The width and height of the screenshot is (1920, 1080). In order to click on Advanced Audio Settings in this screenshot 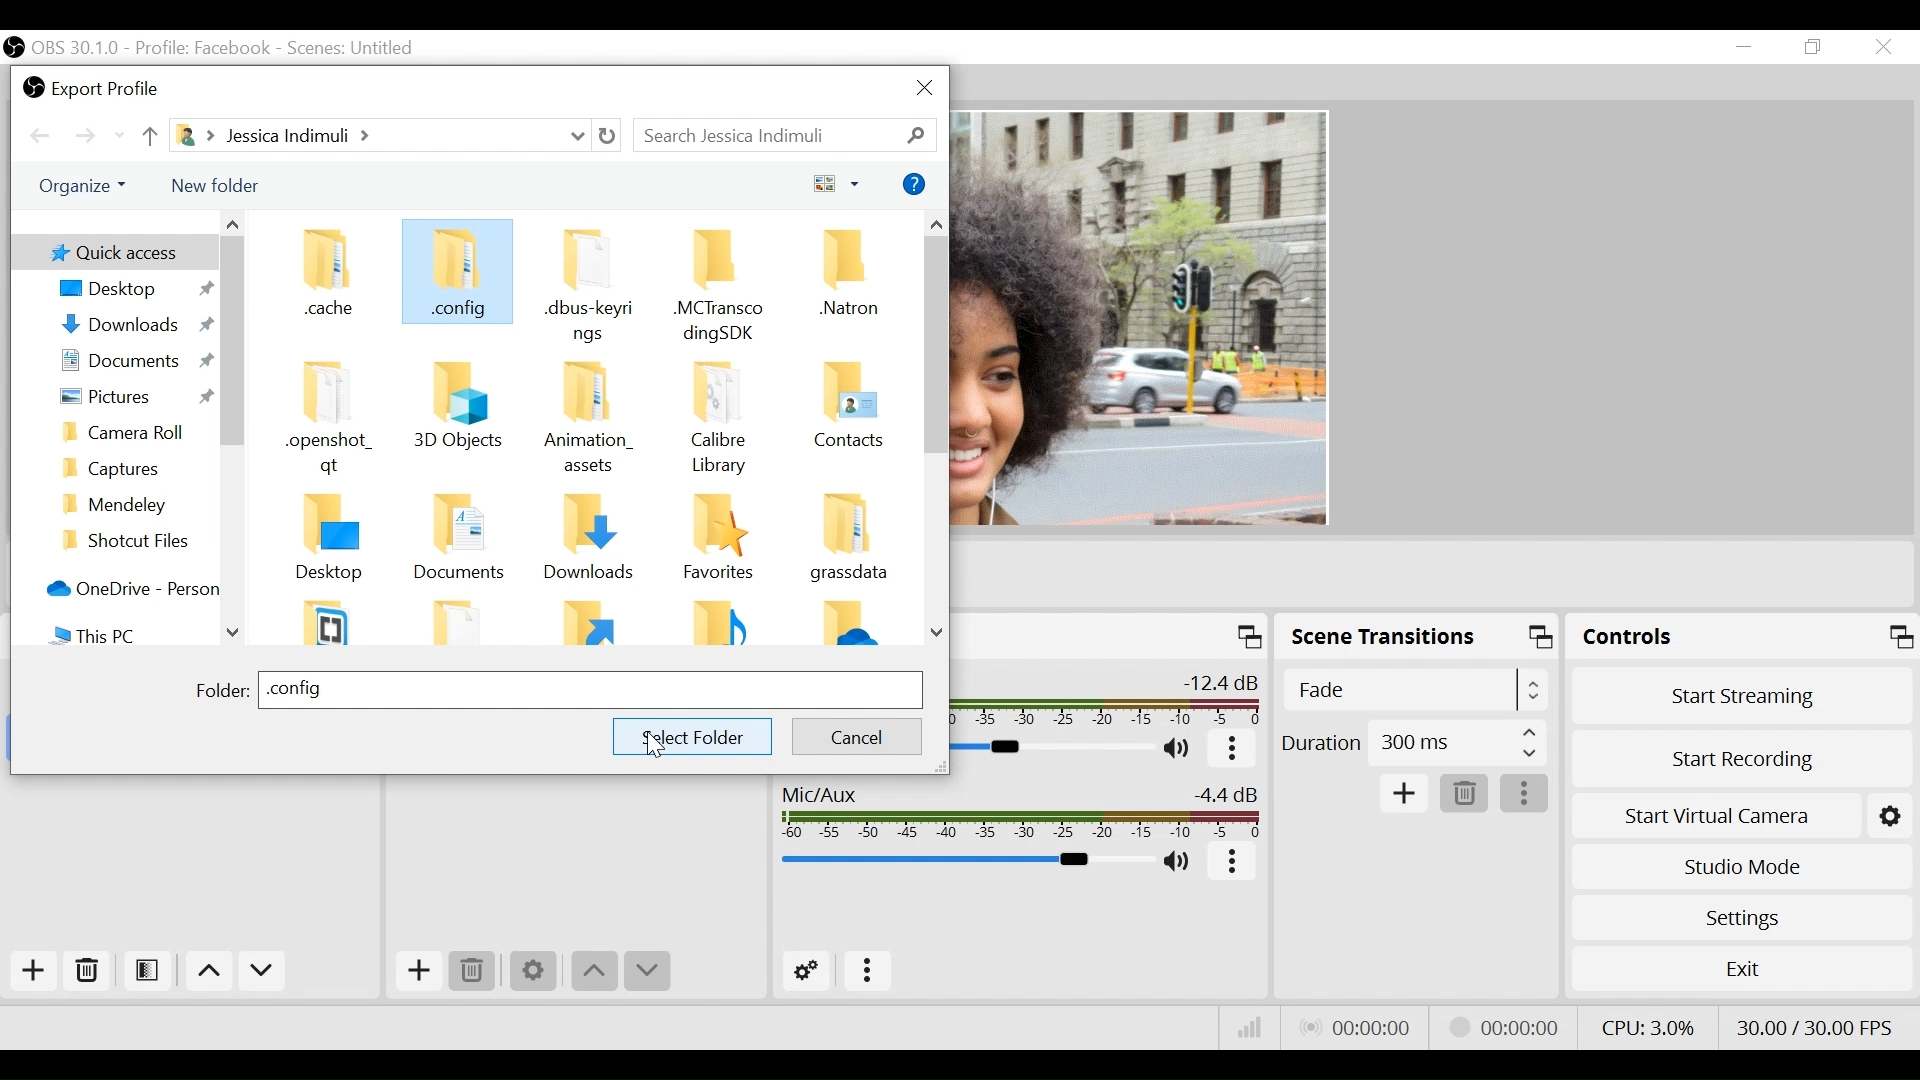, I will do `click(806, 971)`.